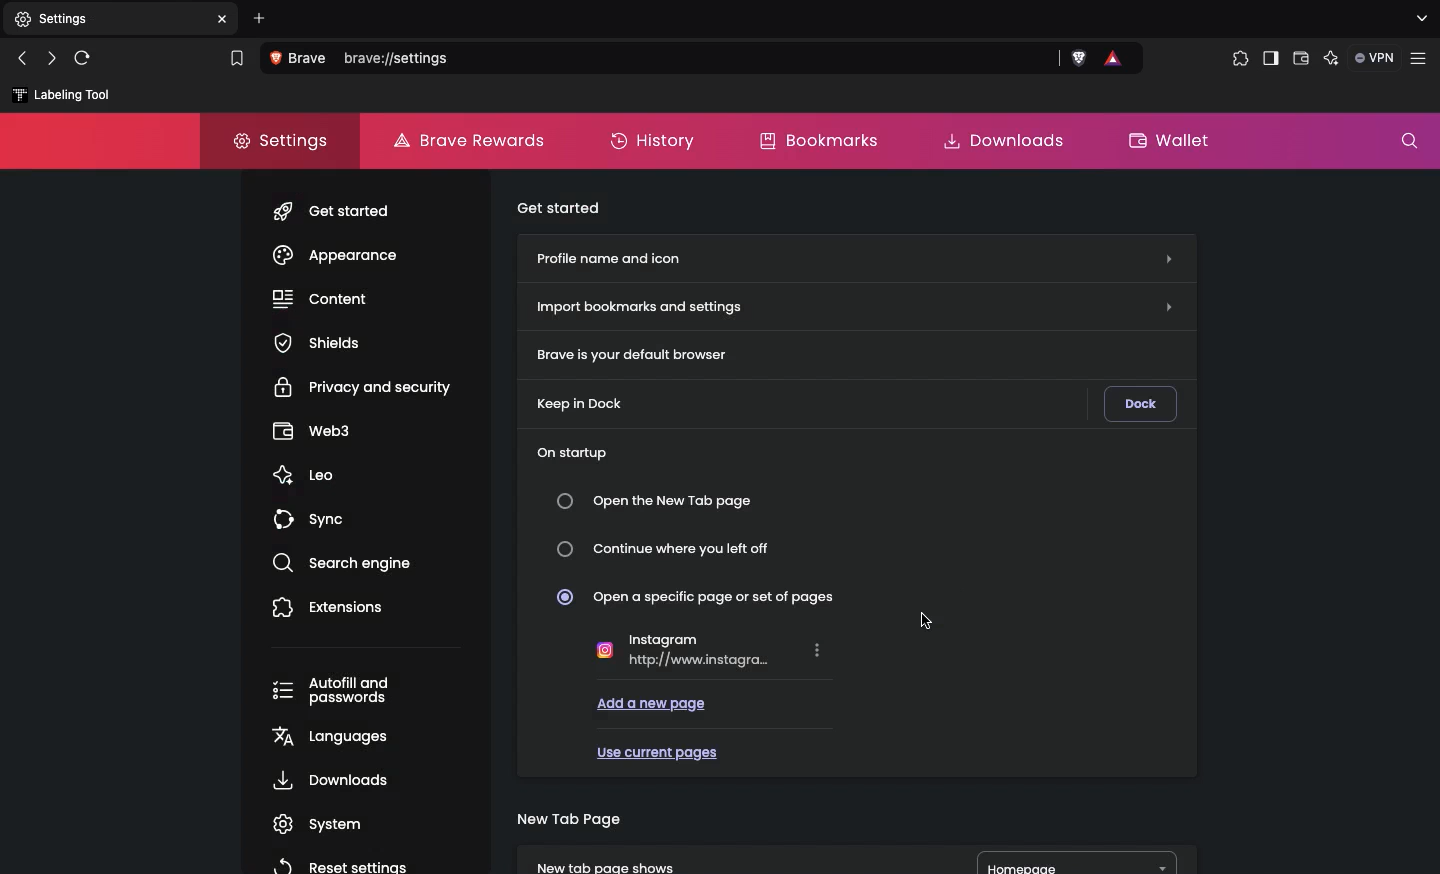  I want to click on History, so click(656, 142).